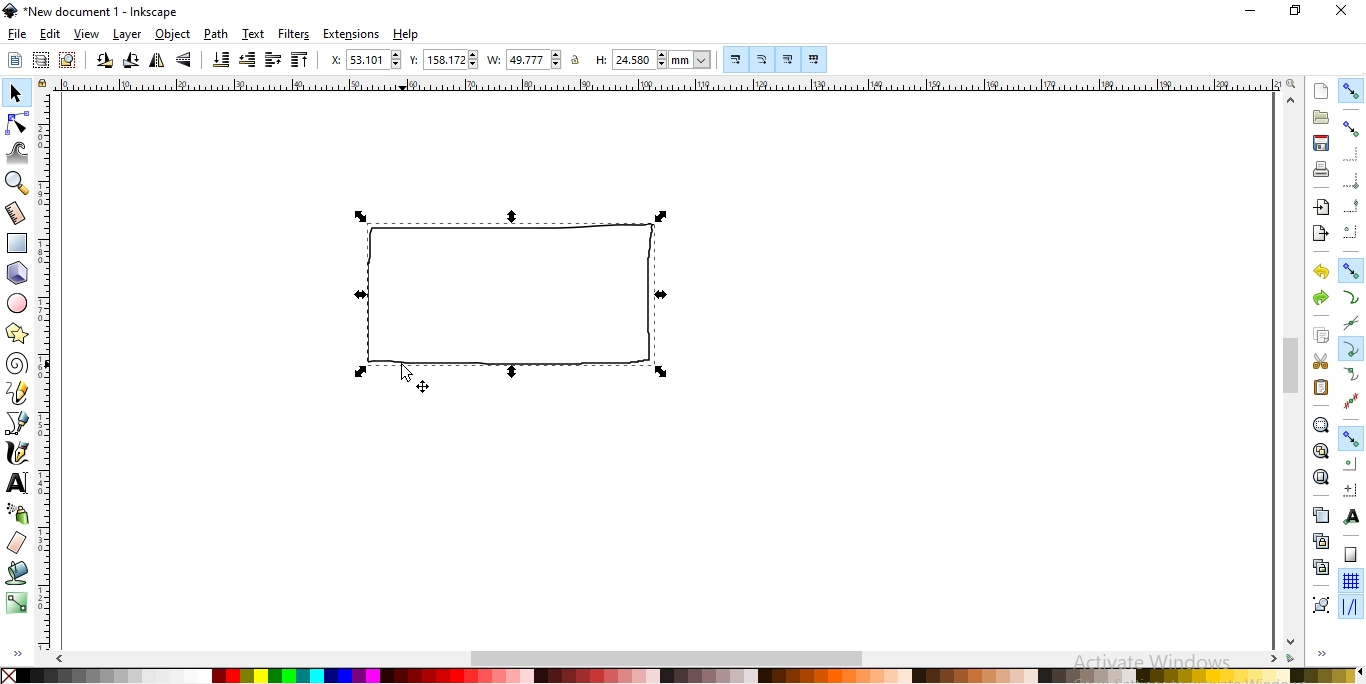 The width and height of the screenshot is (1366, 684). Describe the element at coordinates (406, 371) in the screenshot. I see `cursor` at that location.